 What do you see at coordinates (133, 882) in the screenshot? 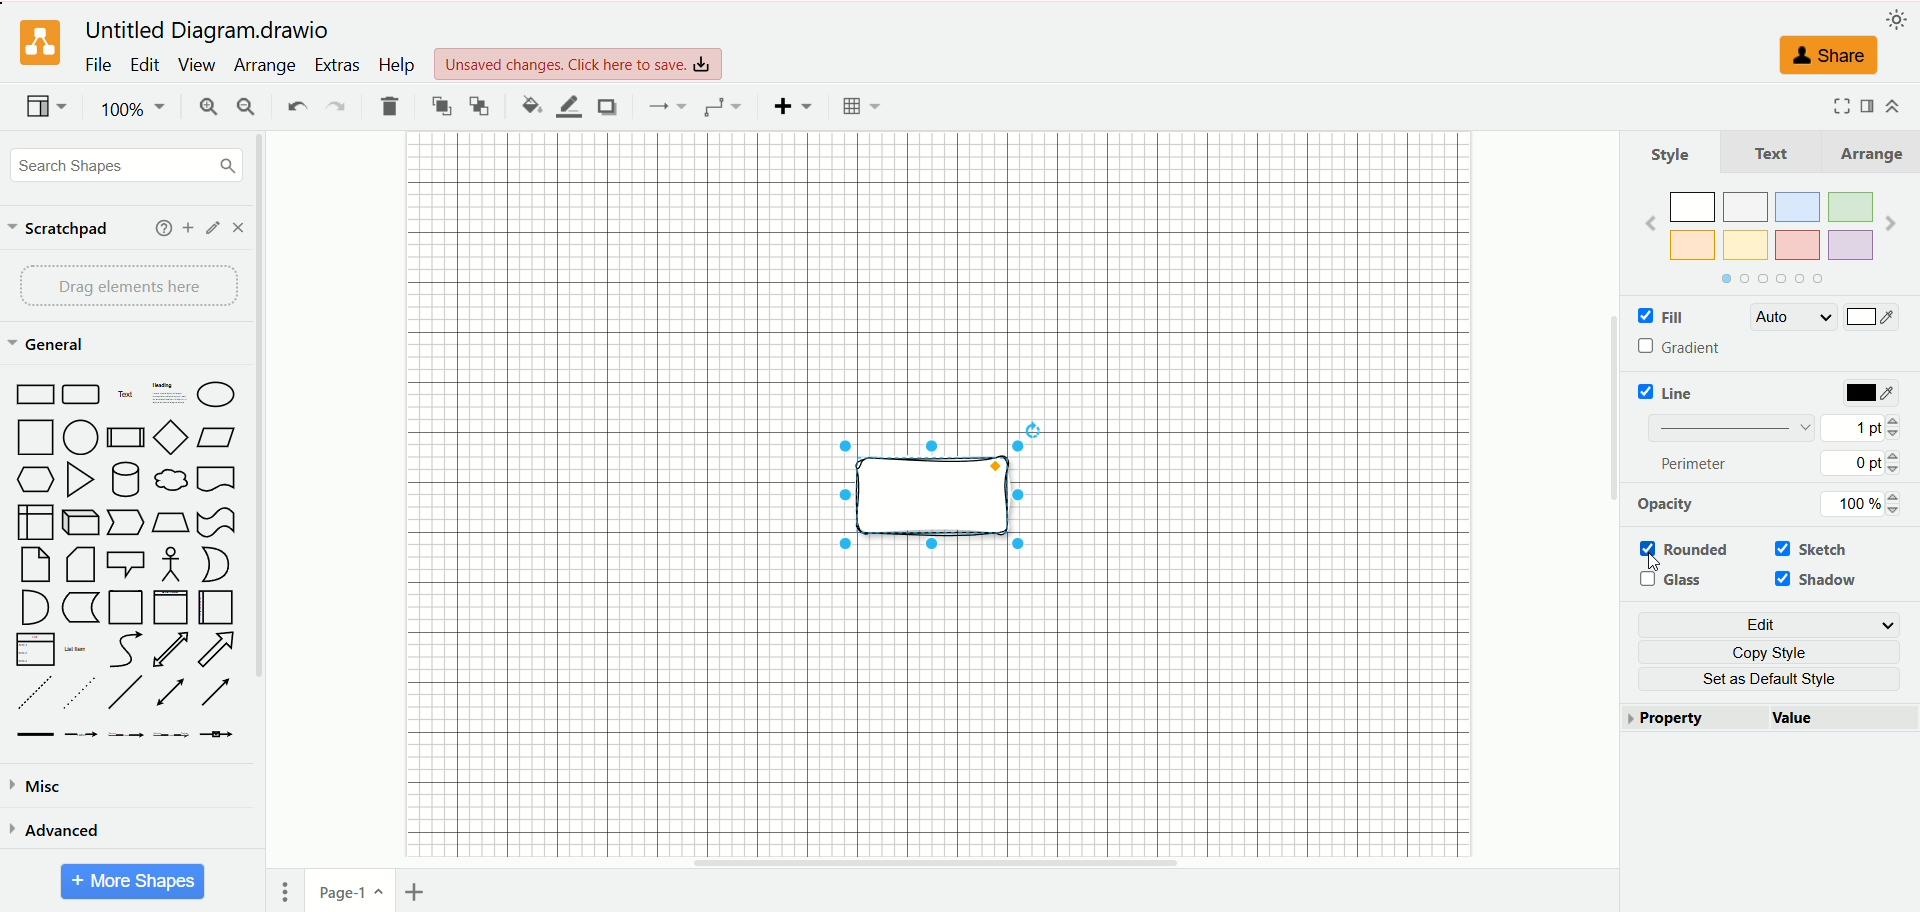
I see `more shapes` at bounding box center [133, 882].